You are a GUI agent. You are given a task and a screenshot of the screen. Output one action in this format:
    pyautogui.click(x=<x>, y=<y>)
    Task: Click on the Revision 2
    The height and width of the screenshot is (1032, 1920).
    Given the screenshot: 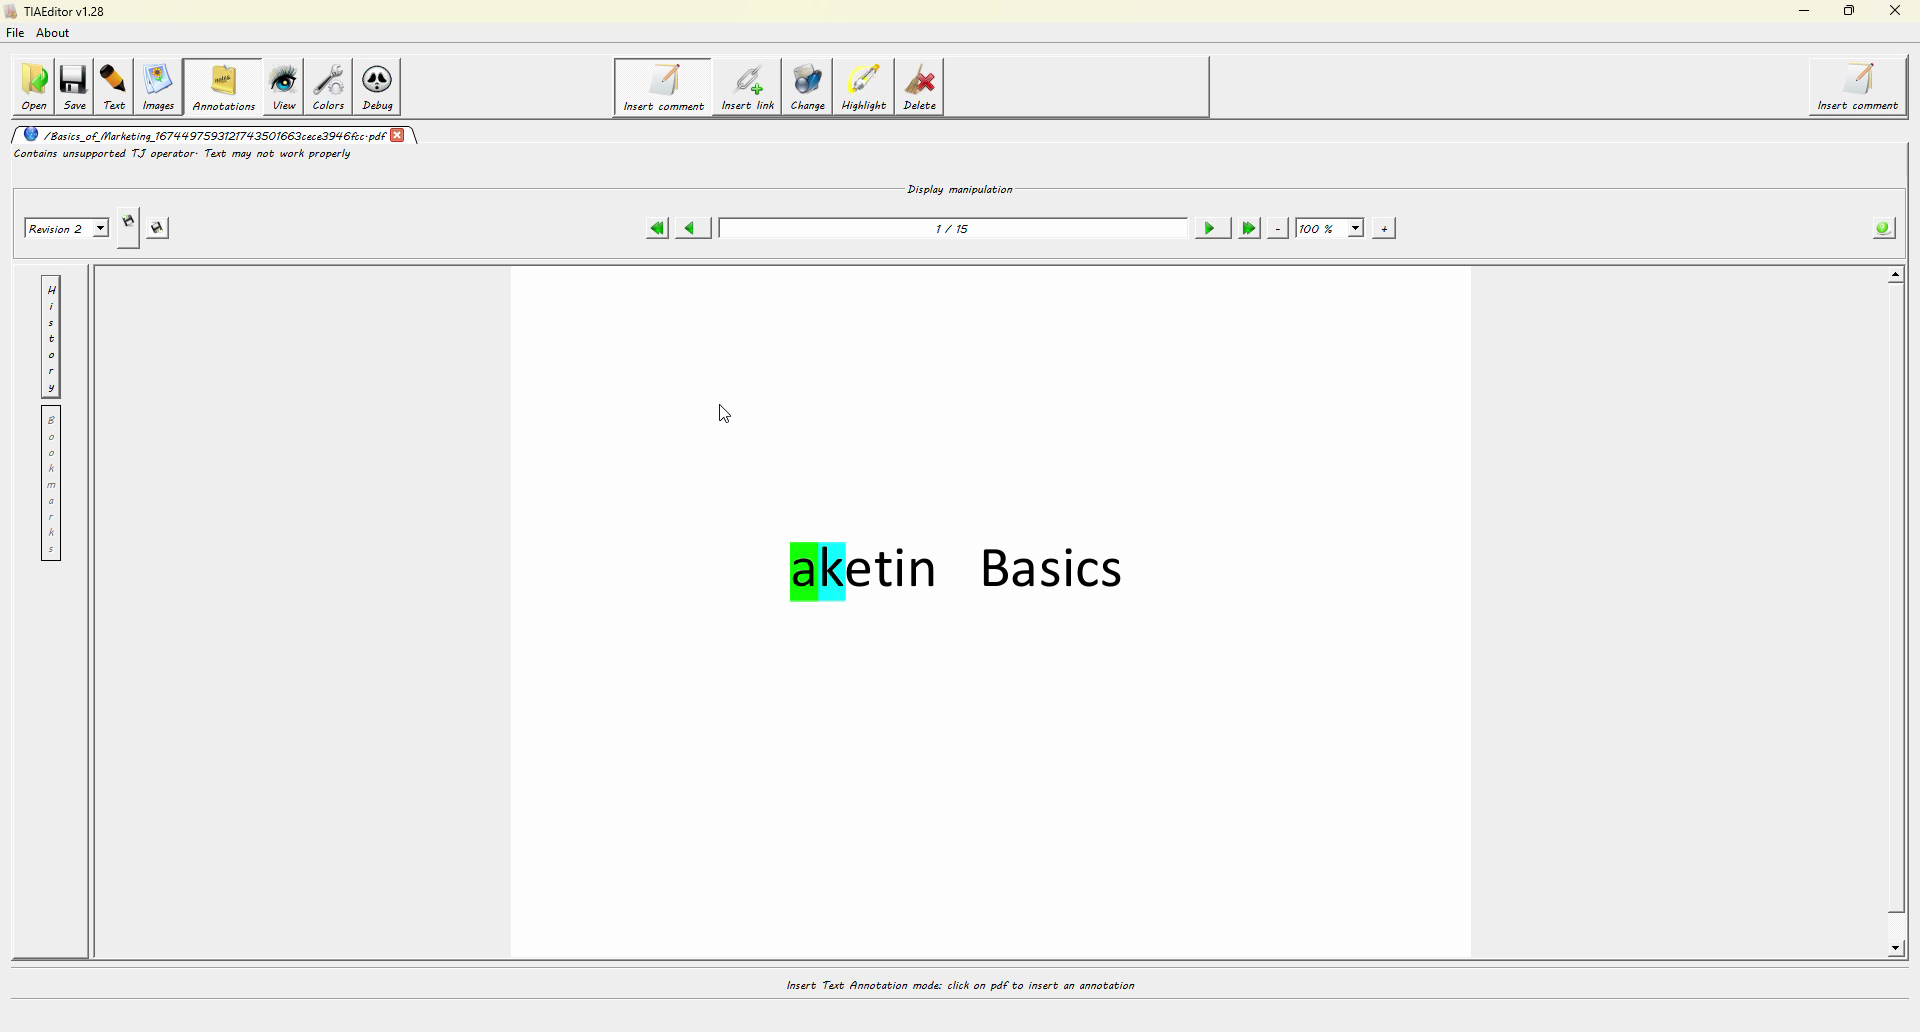 What is the action you would take?
    pyautogui.click(x=64, y=226)
    